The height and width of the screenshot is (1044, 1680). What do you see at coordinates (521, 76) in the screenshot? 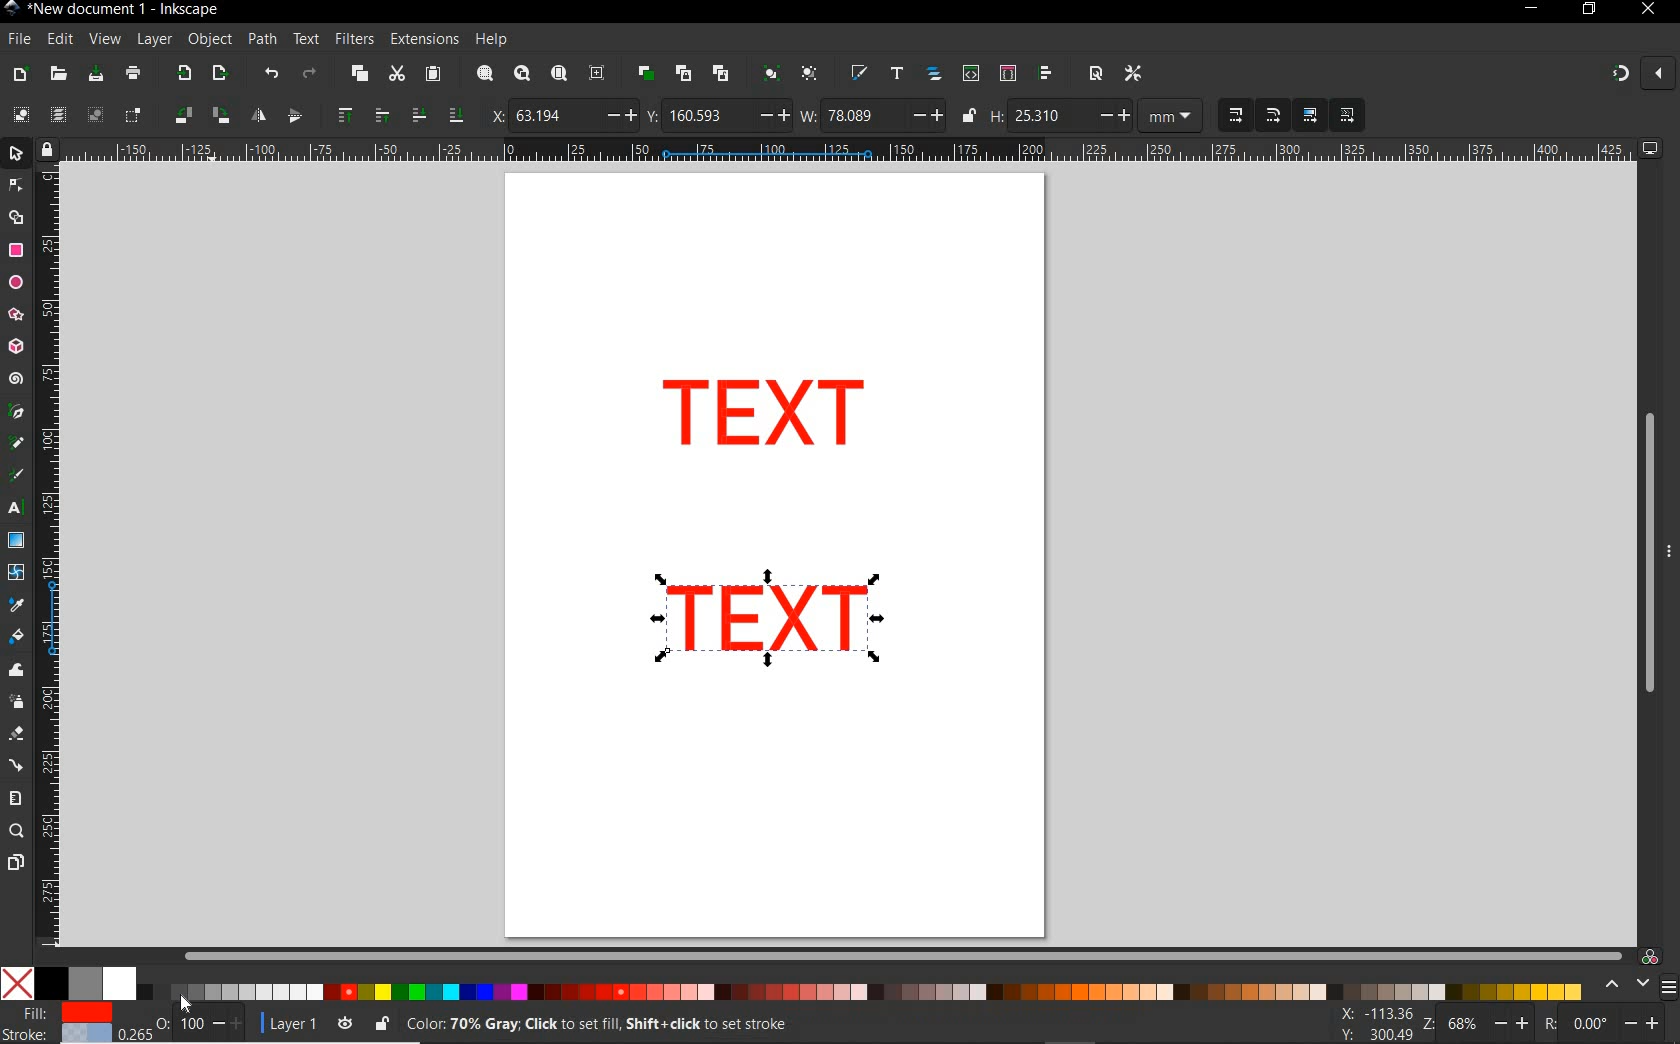
I see `zoom drawing` at bounding box center [521, 76].